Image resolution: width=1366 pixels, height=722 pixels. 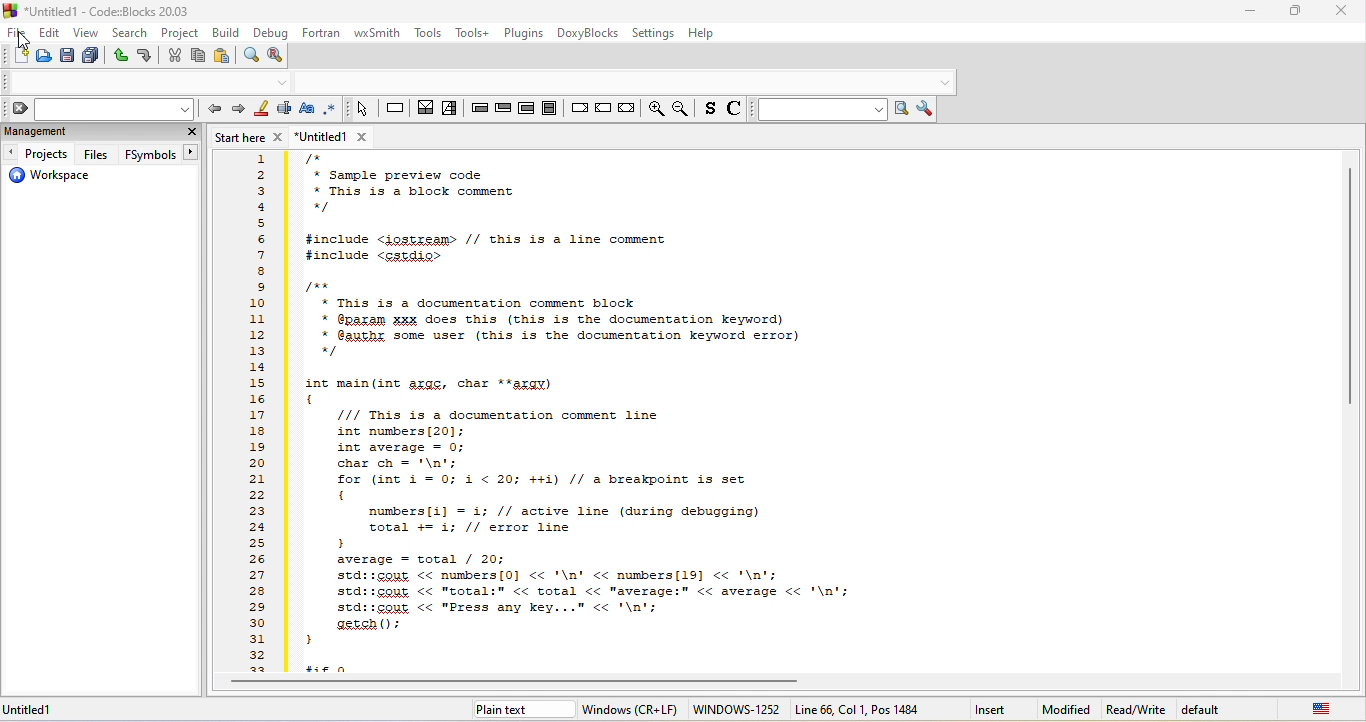 What do you see at coordinates (527, 683) in the screenshot?
I see `horizontal scroll bar` at bounding box center [527, 683].